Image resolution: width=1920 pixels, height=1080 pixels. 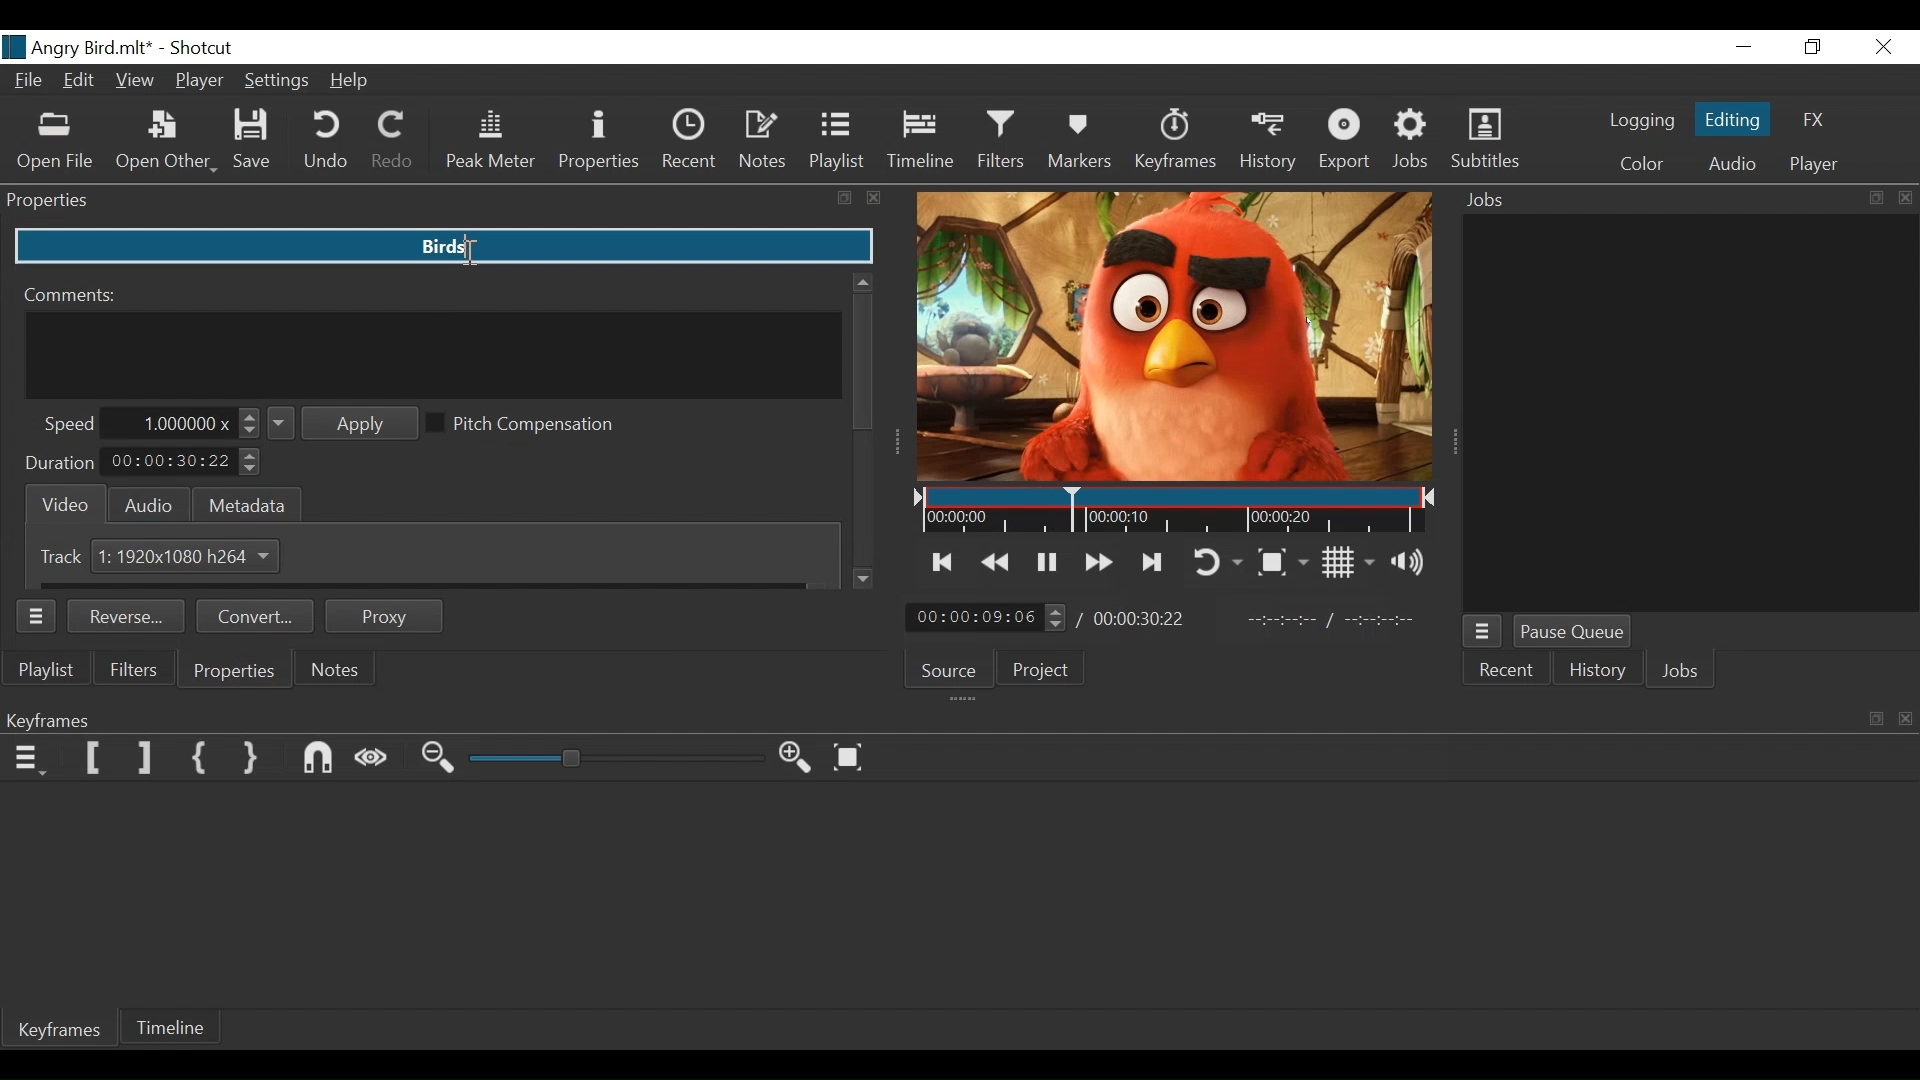 I want to click on Comment Field, so click(x=435, y=355).